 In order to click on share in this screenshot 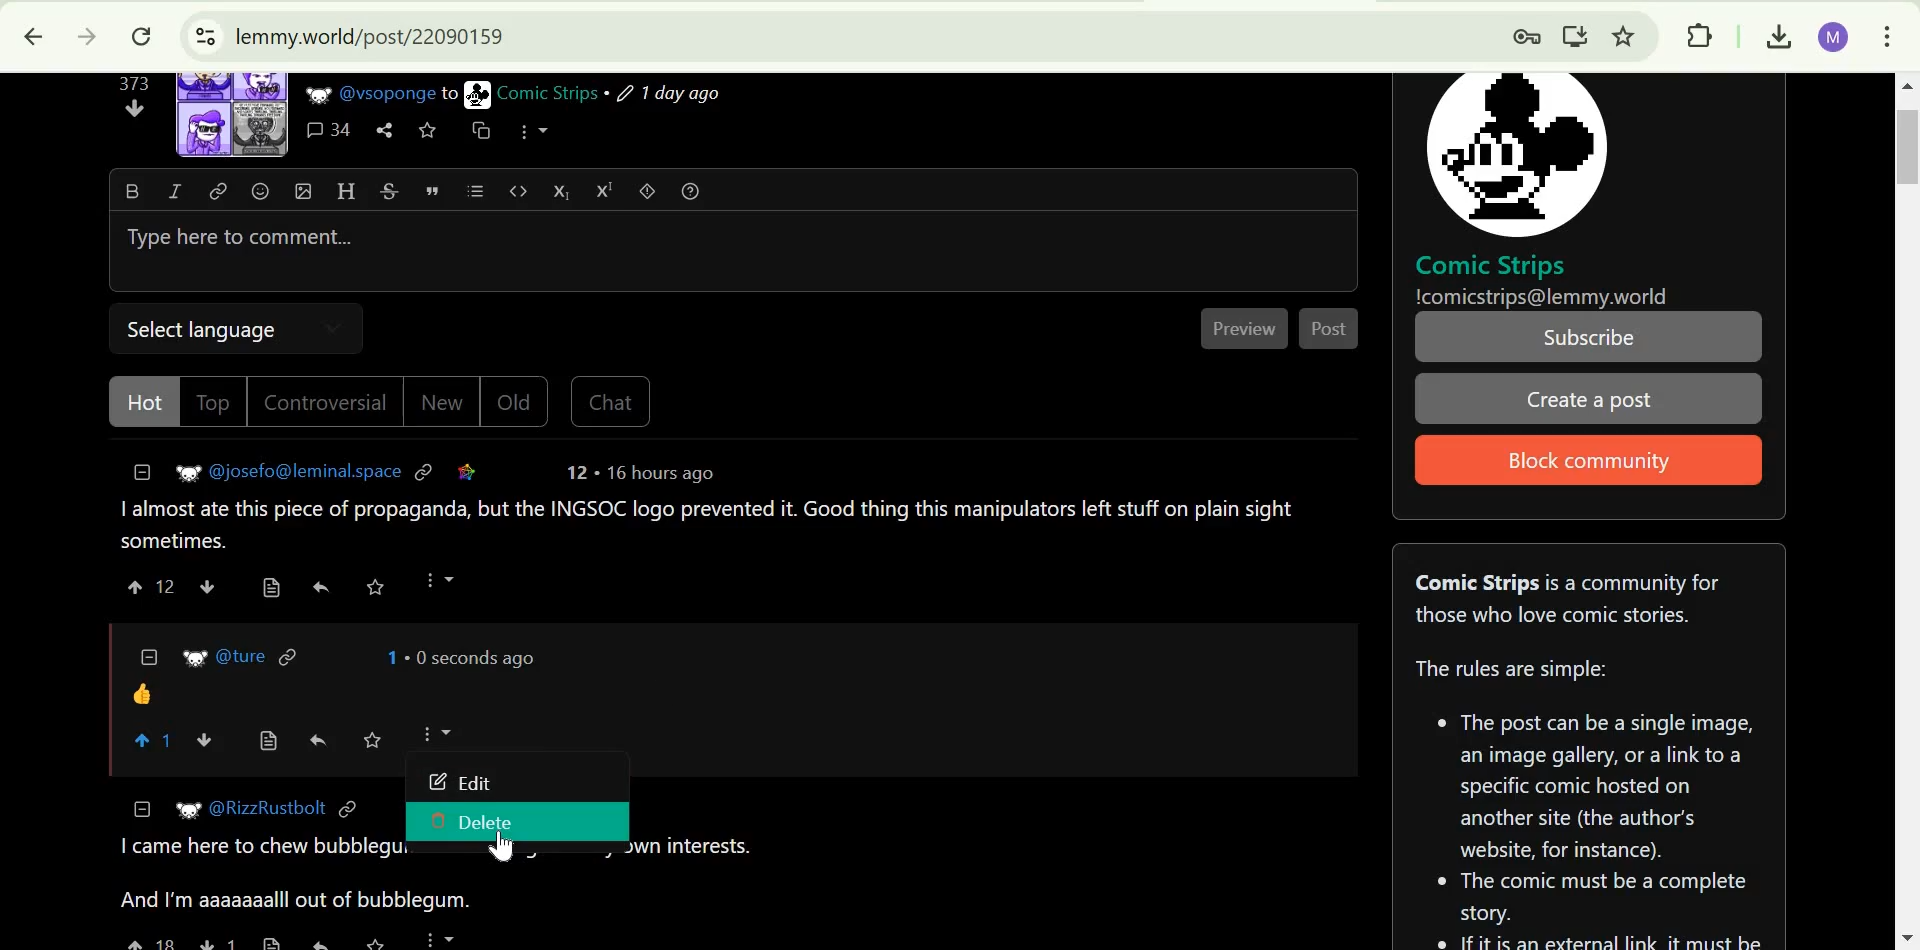, I will do `click(384, 131)`.